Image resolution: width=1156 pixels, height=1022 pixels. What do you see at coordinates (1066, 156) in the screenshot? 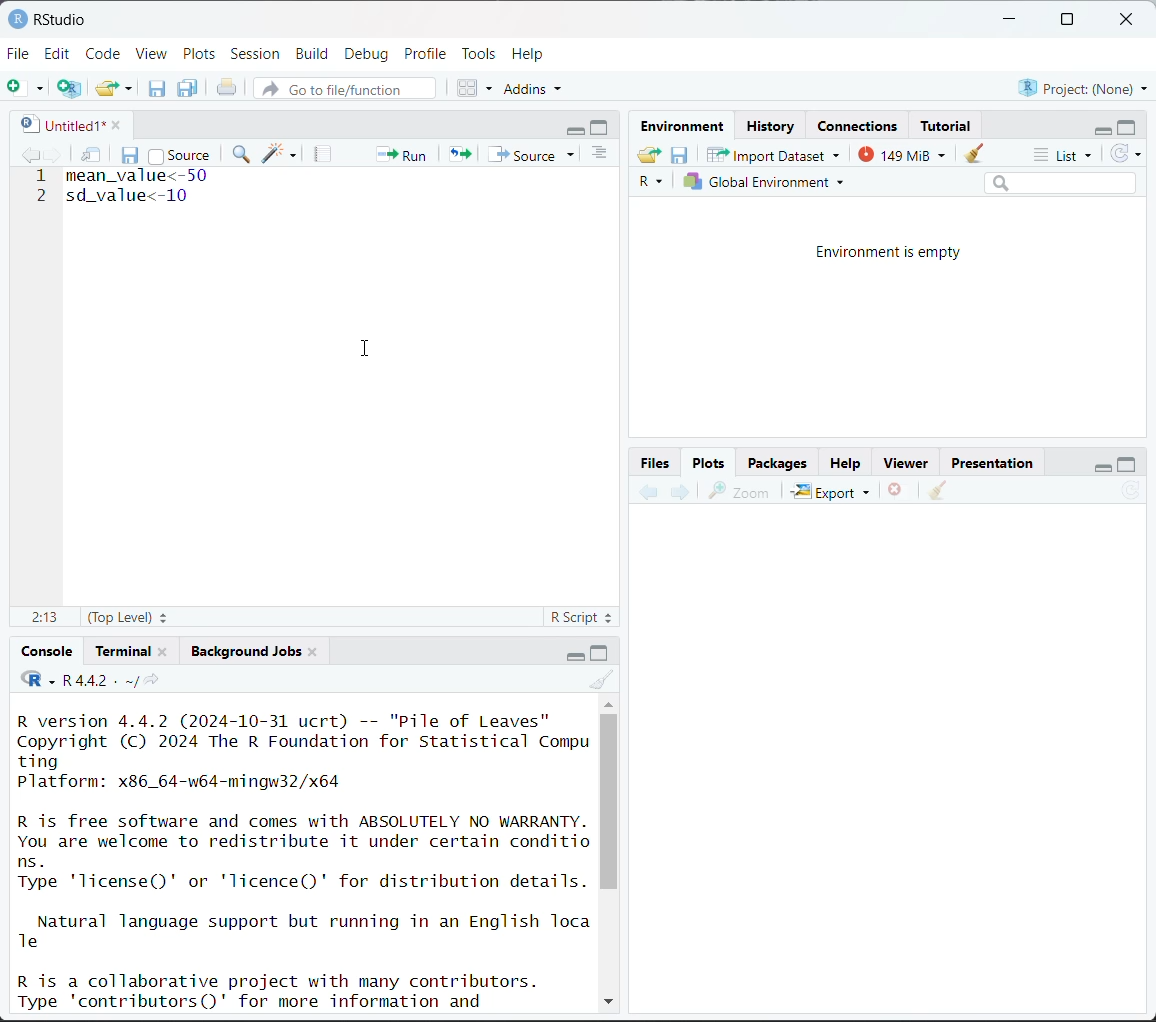
I see `list` at bounding box center [1066, 156].